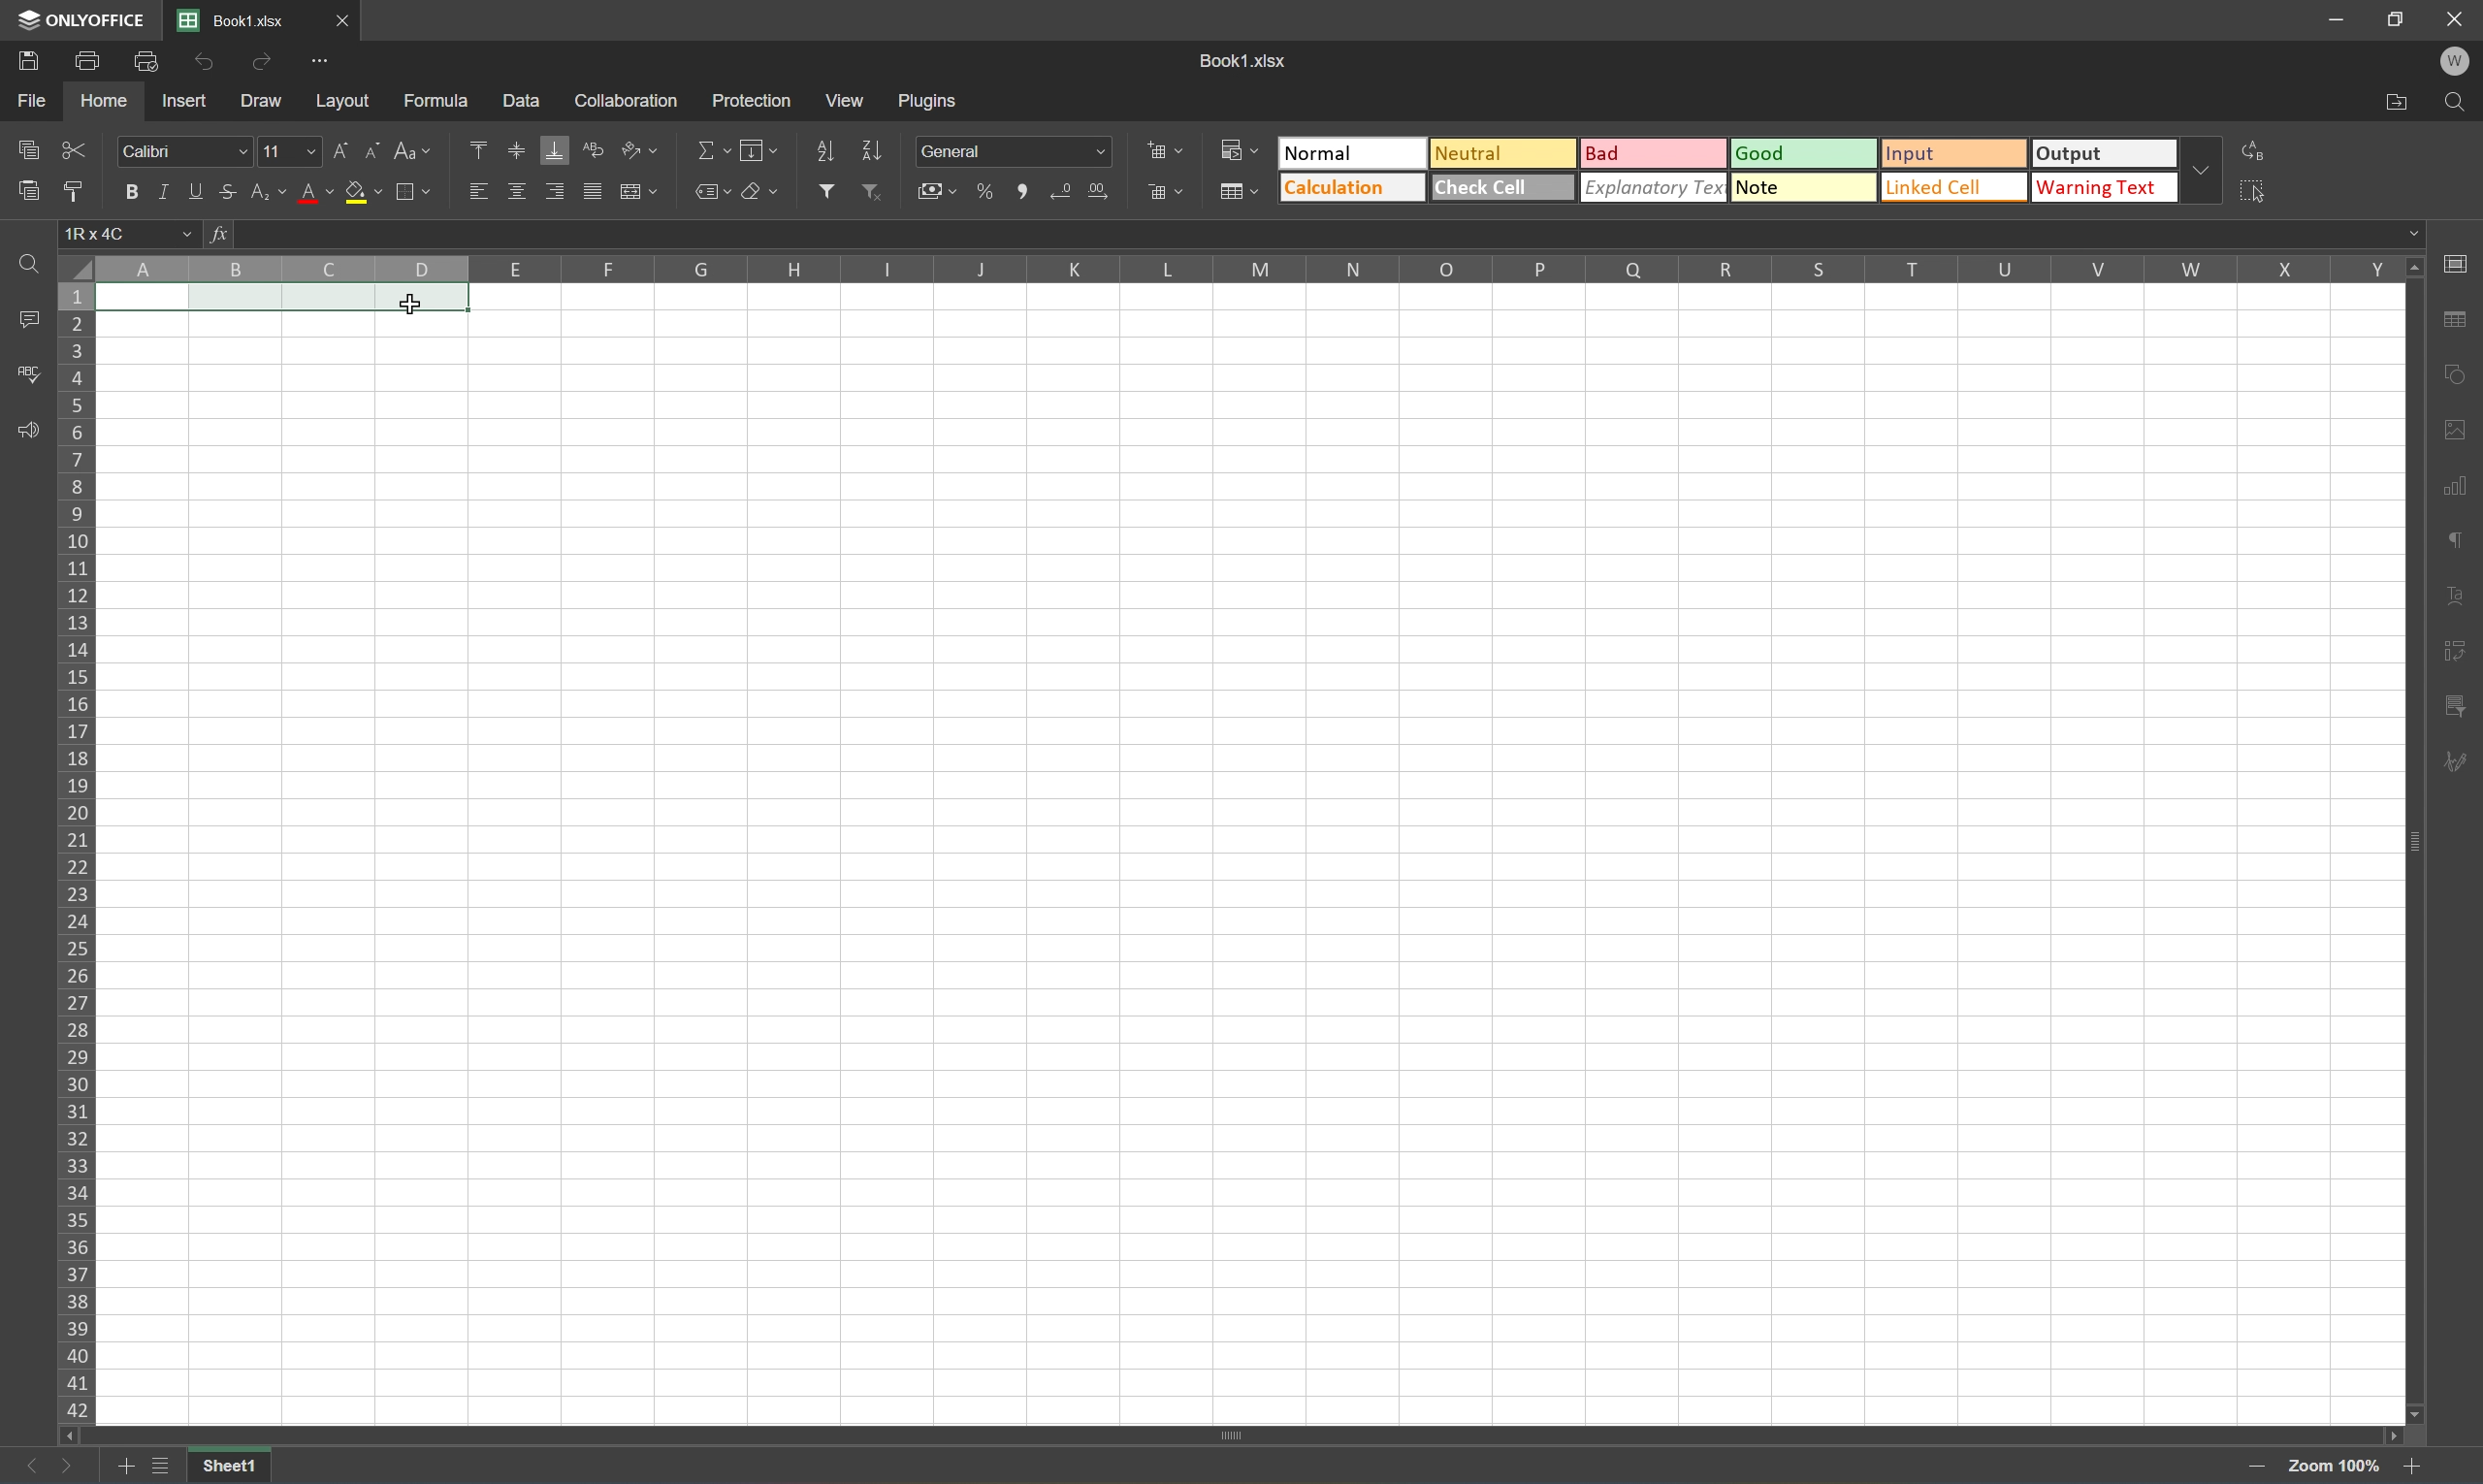 This screenshot has width=2483, height=1484. I want to click on Copy, so click(29, 147).